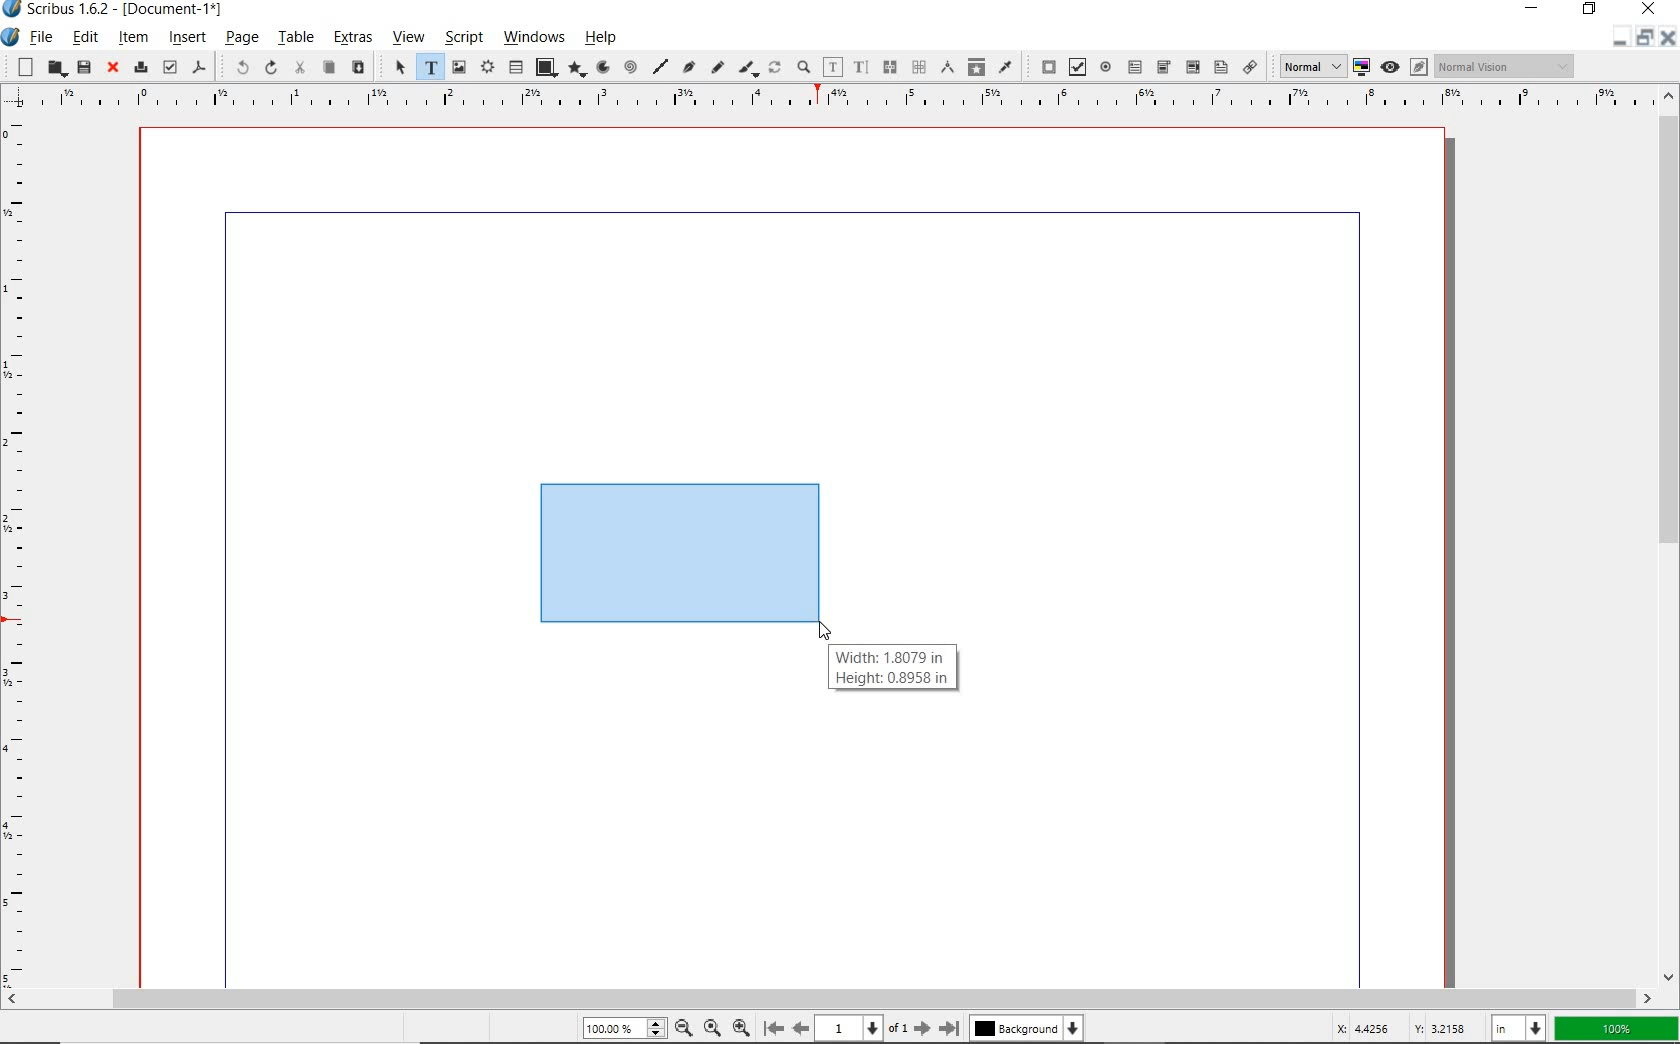 The image size is (1680, 1044). Describe the element at coordinates (1363, 66) in the screenshot. I see `toggle color` at that location.